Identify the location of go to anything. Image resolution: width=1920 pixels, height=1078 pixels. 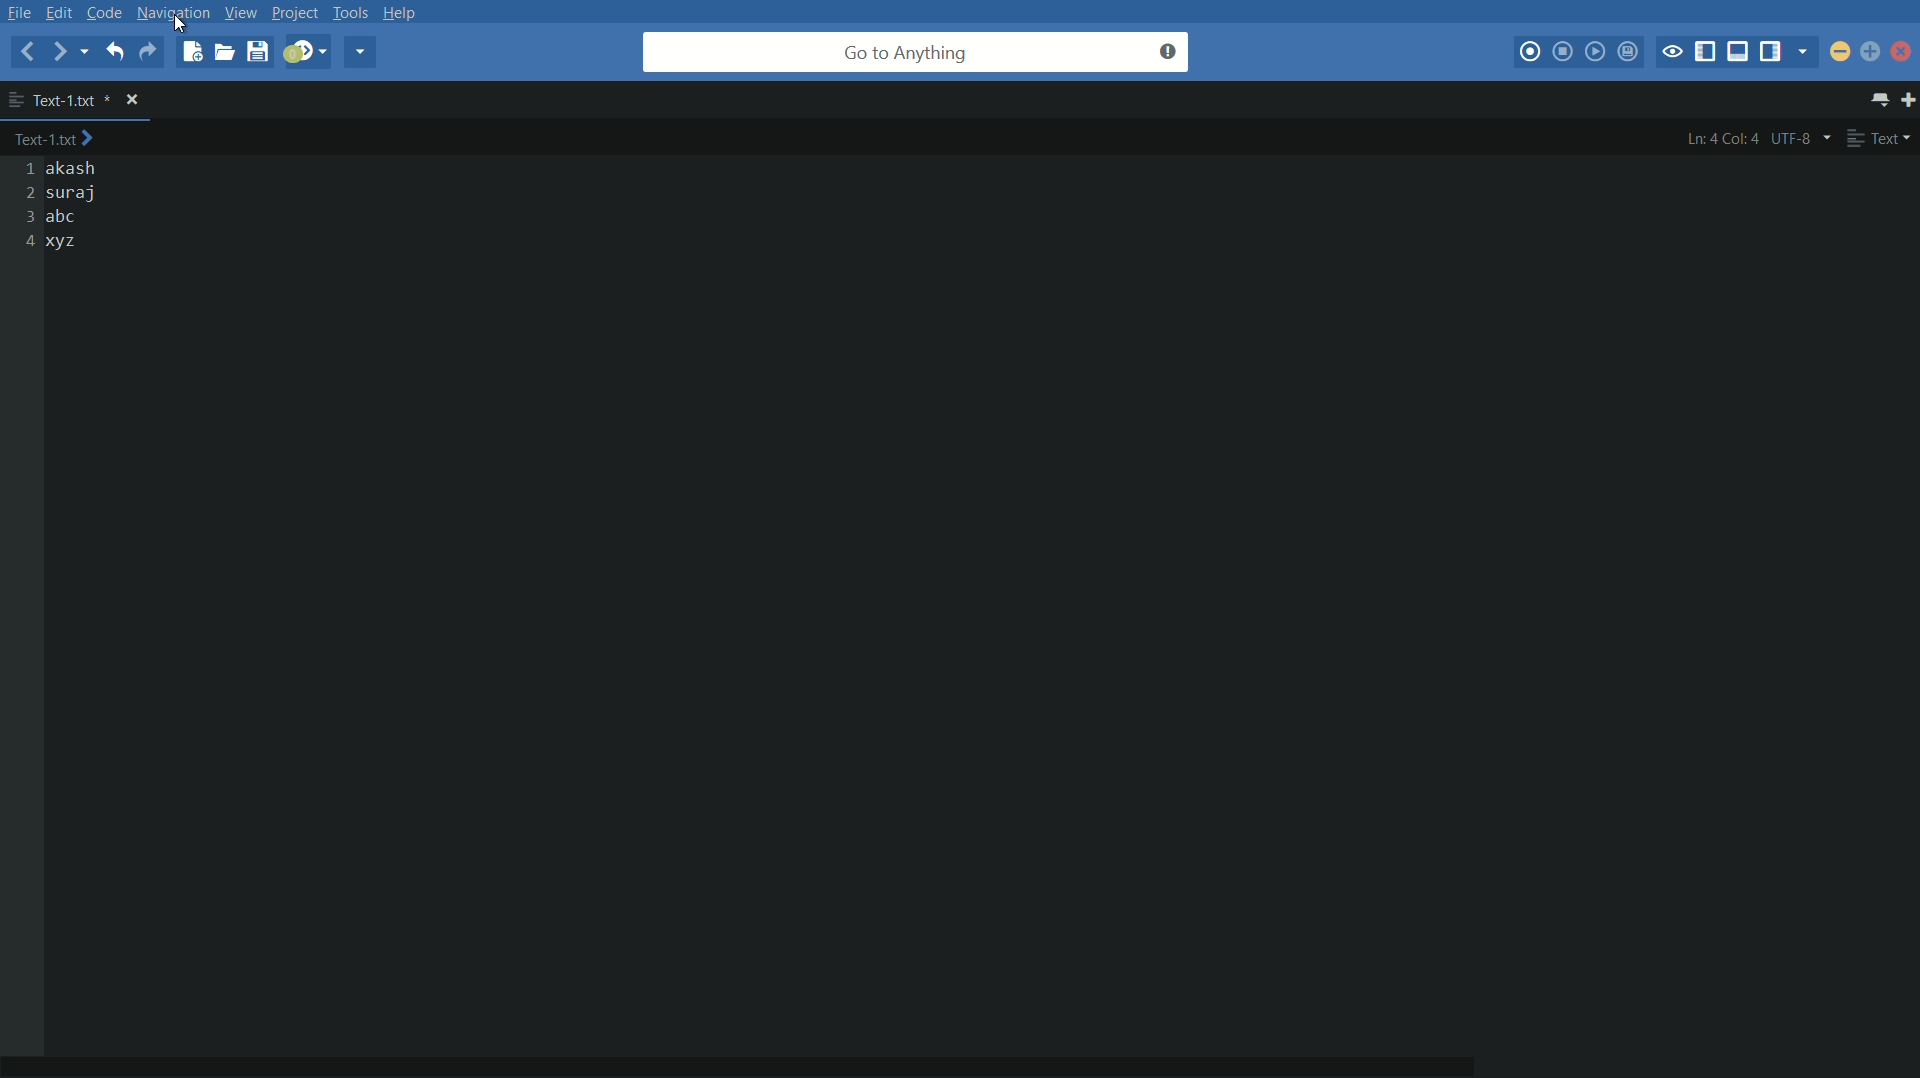
(916, 52).